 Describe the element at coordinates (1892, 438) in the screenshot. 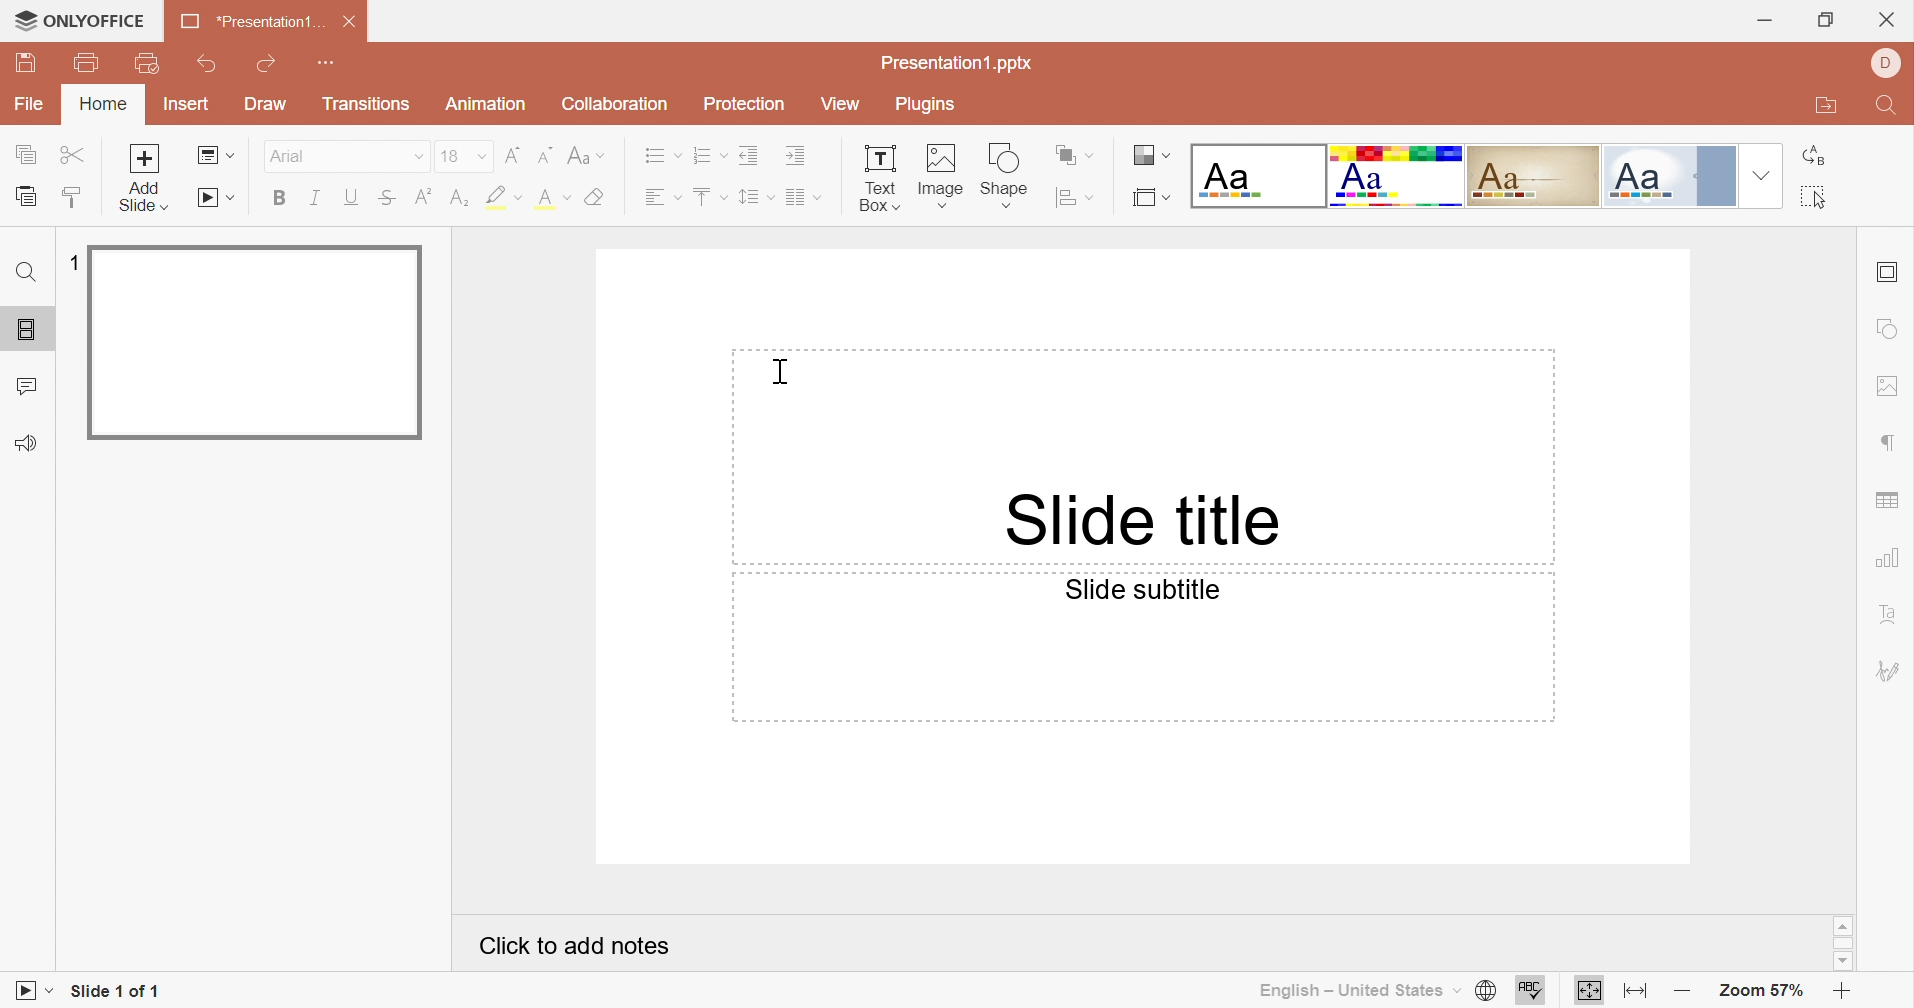

I see `paragraph settings` at that location.